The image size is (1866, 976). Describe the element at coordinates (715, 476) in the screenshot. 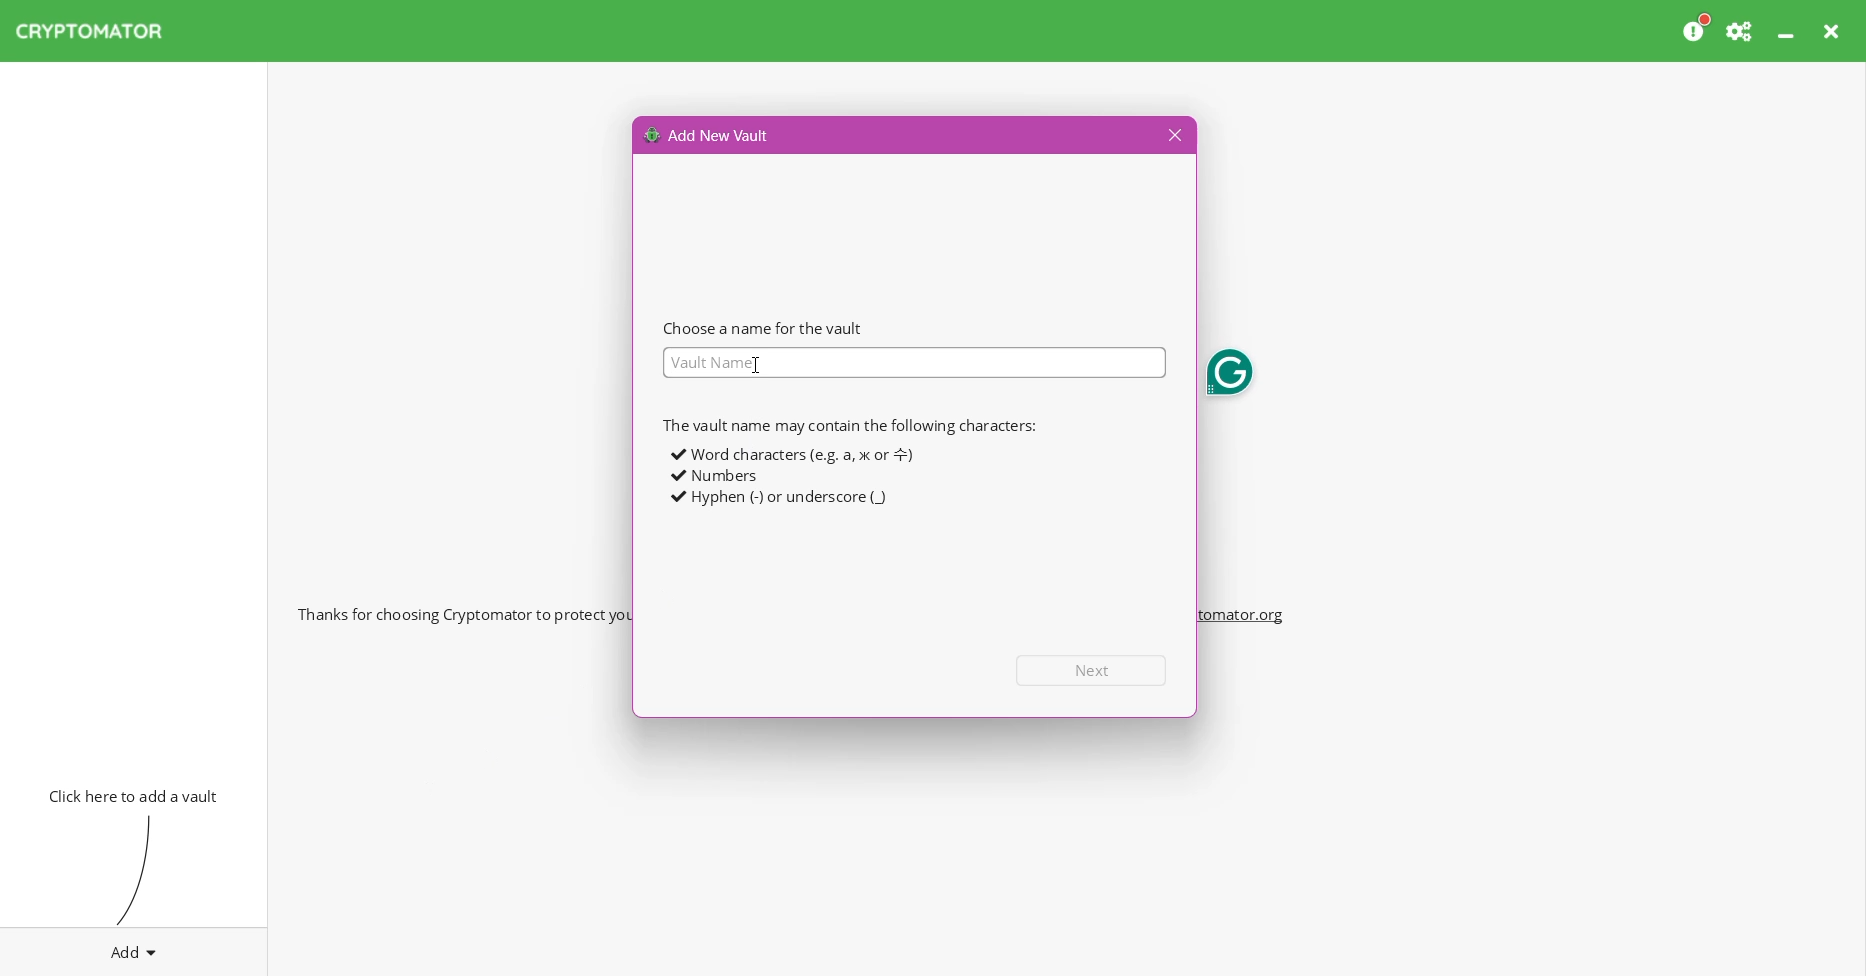

I see `Numbers` at that location.